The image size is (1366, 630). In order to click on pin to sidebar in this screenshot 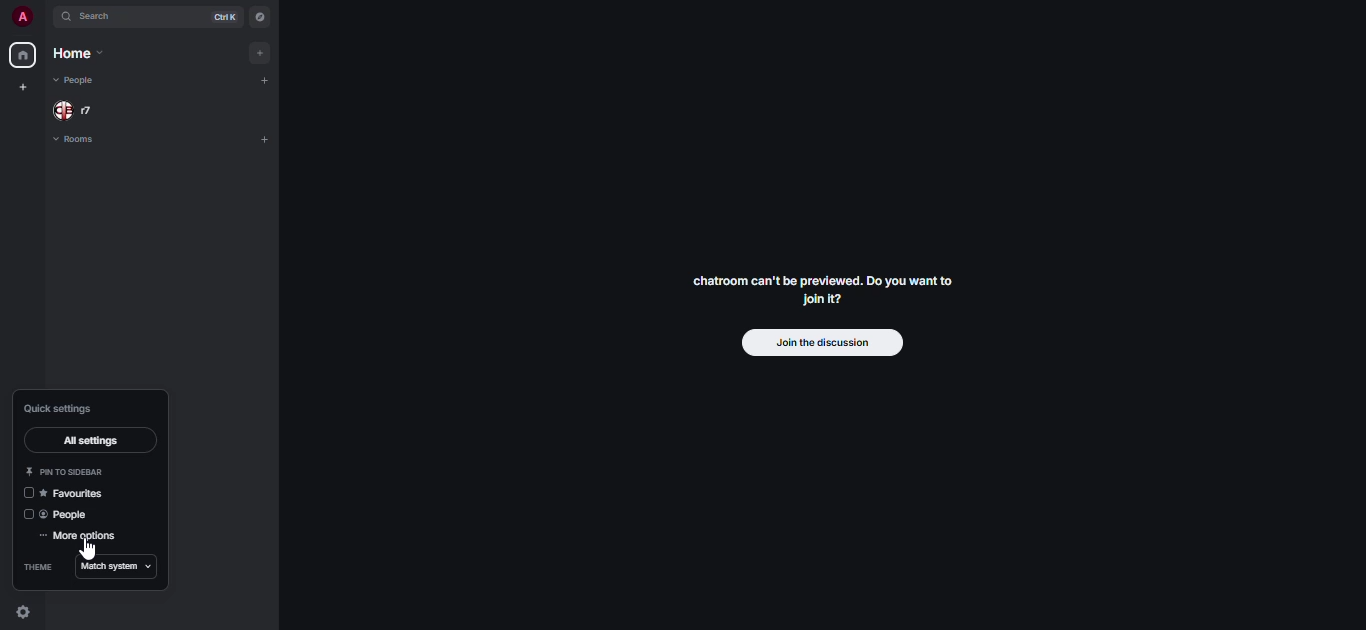, I will do `click(62, 471)`.